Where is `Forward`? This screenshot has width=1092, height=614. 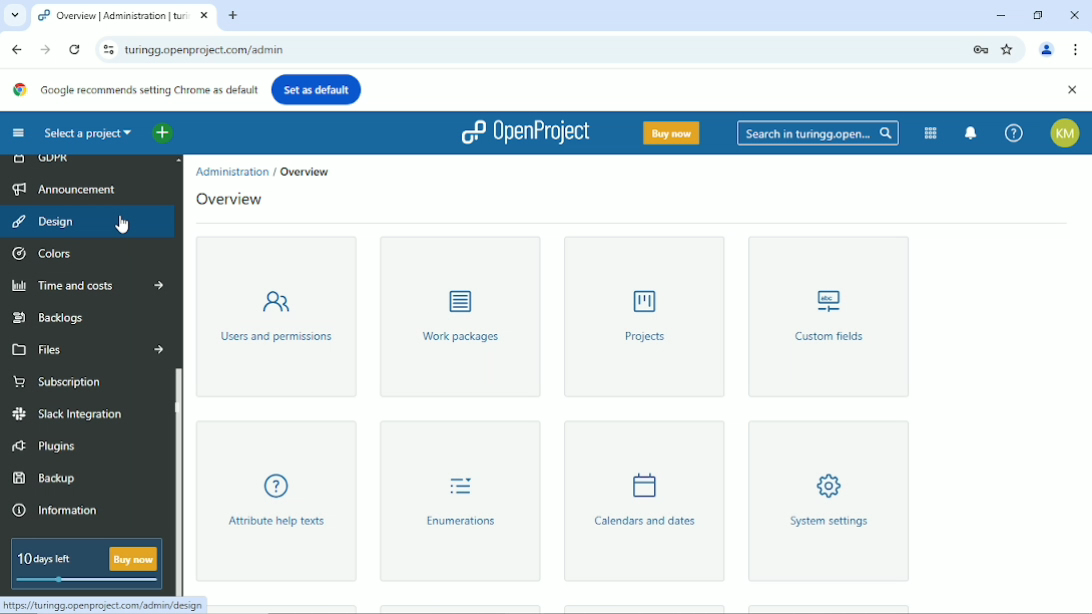
Forward is located at coordinates (44, 49).